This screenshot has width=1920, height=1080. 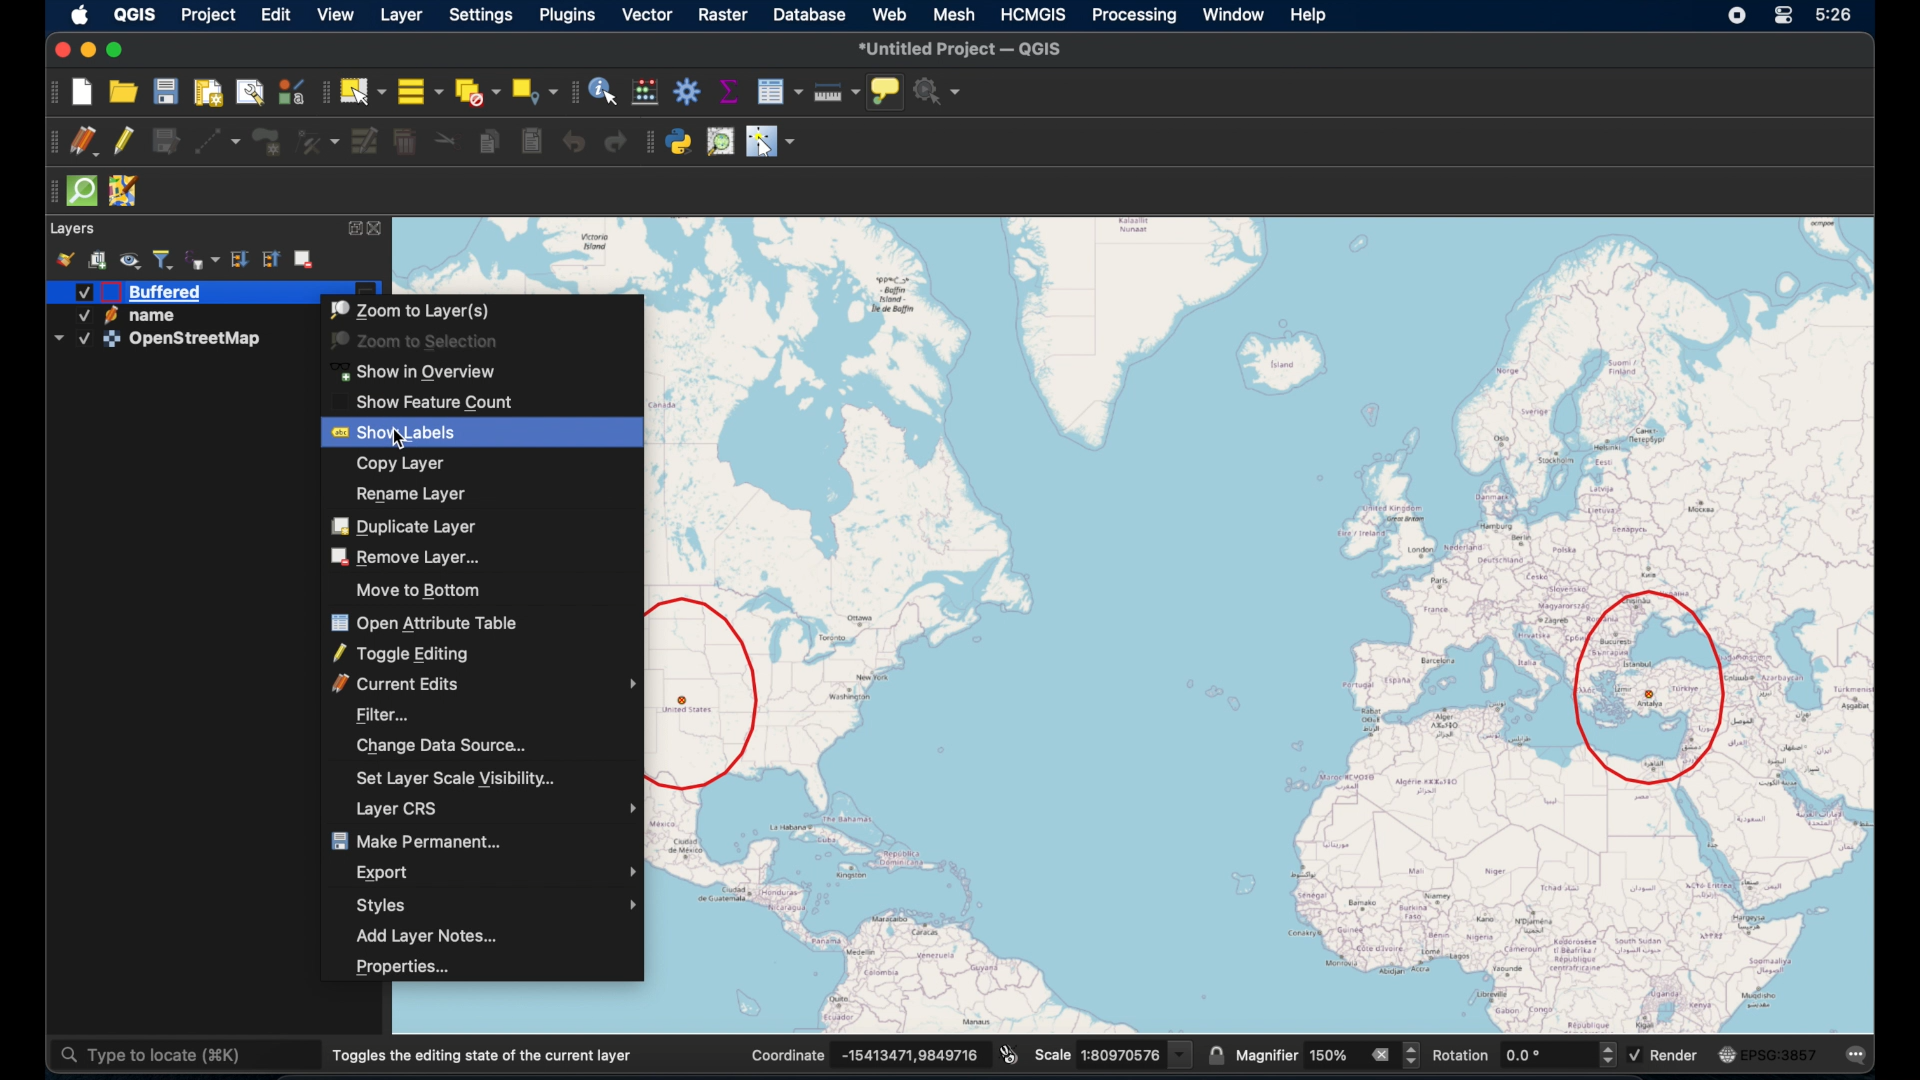 What do you see at coordinates (317, 140) in the screenshot?
I see `vertex tool` at bounding box center [317, 140].